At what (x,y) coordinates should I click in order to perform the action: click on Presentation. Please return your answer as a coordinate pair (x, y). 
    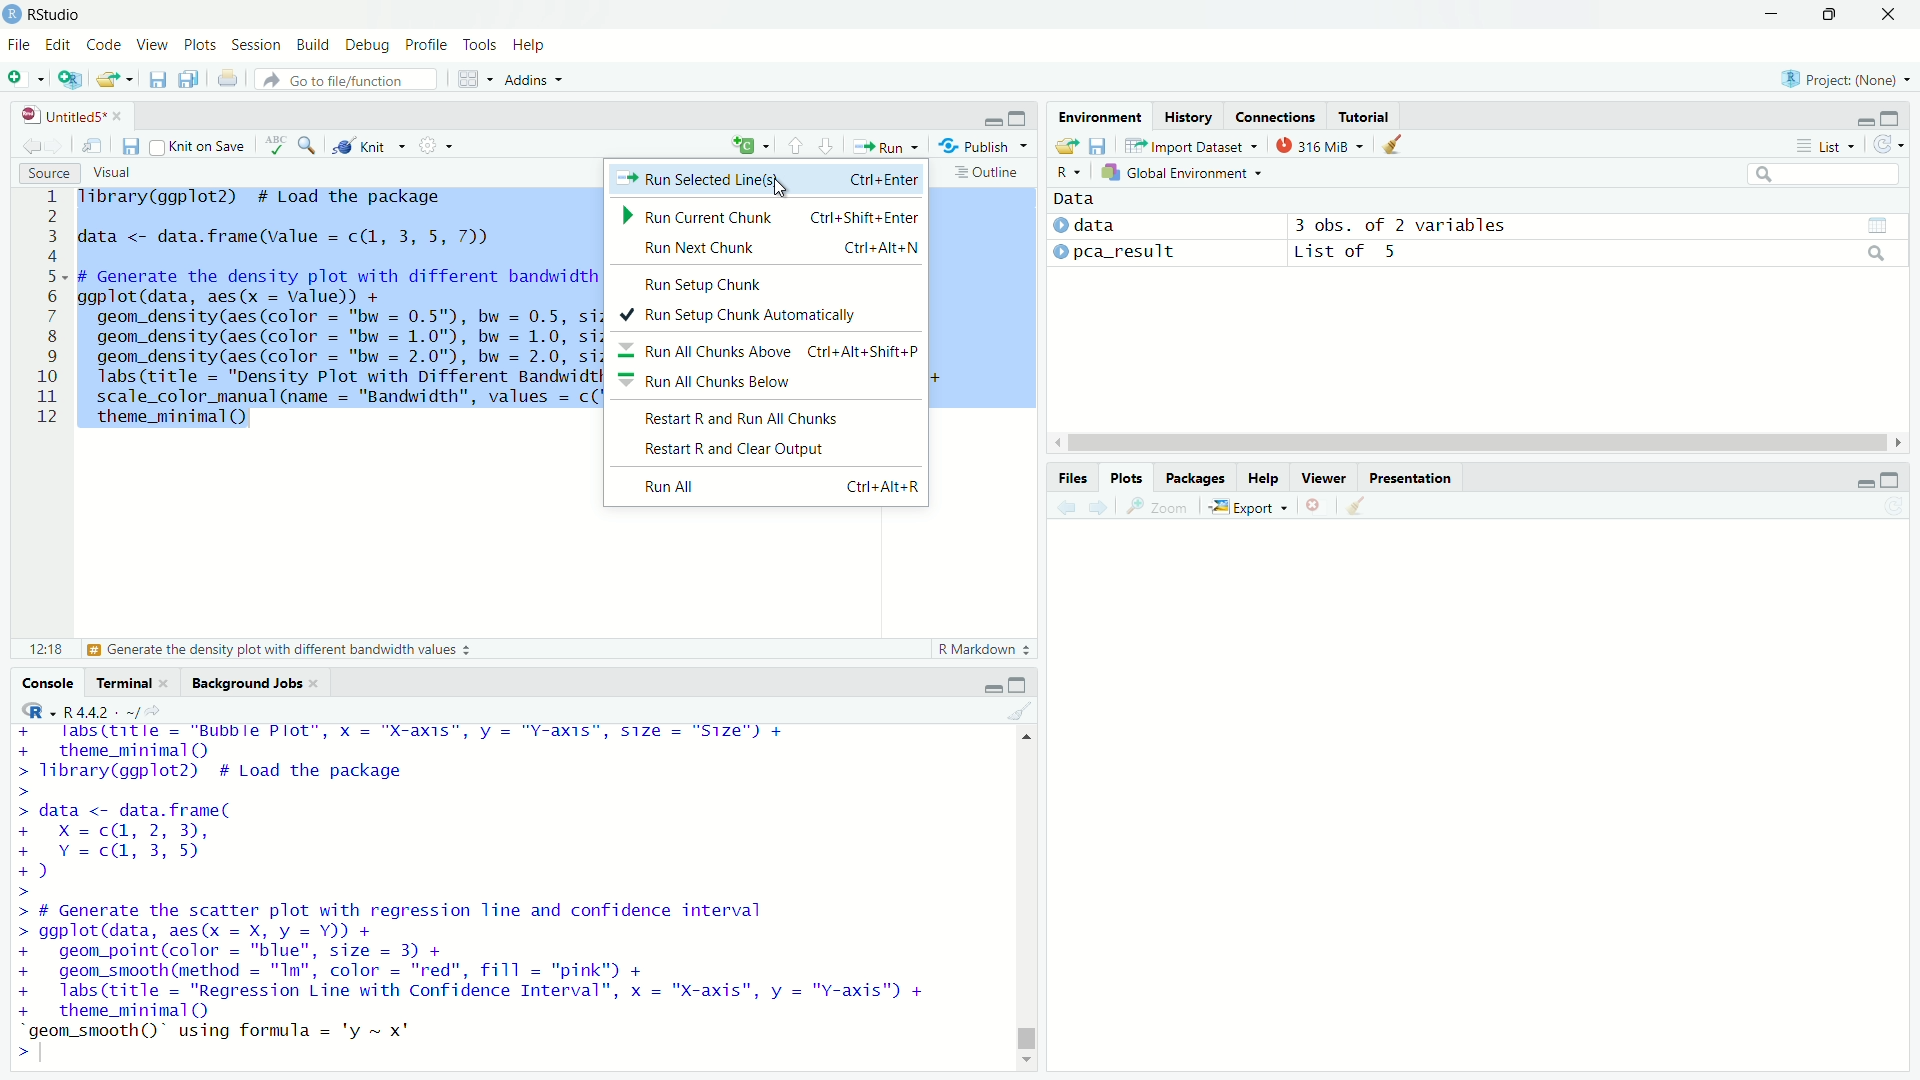
    Looking at the image, I should click on (1410, 478).